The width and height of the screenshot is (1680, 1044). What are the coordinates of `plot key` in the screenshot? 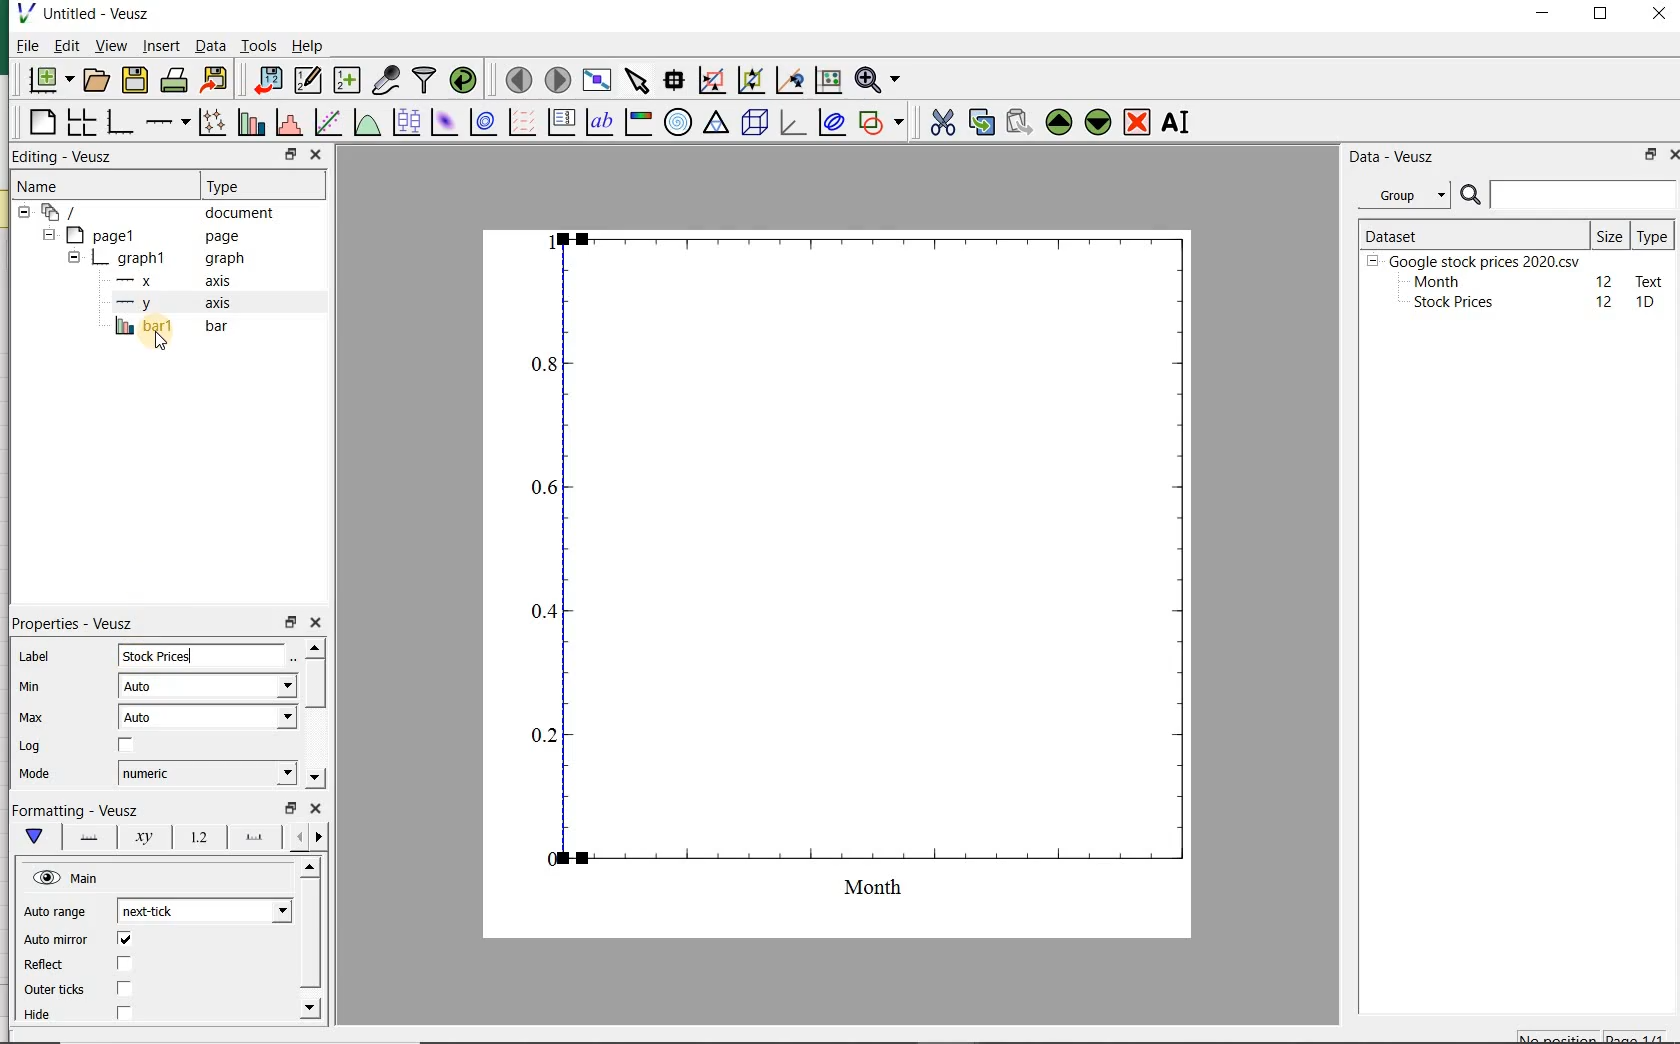 It's located at (561, 124).